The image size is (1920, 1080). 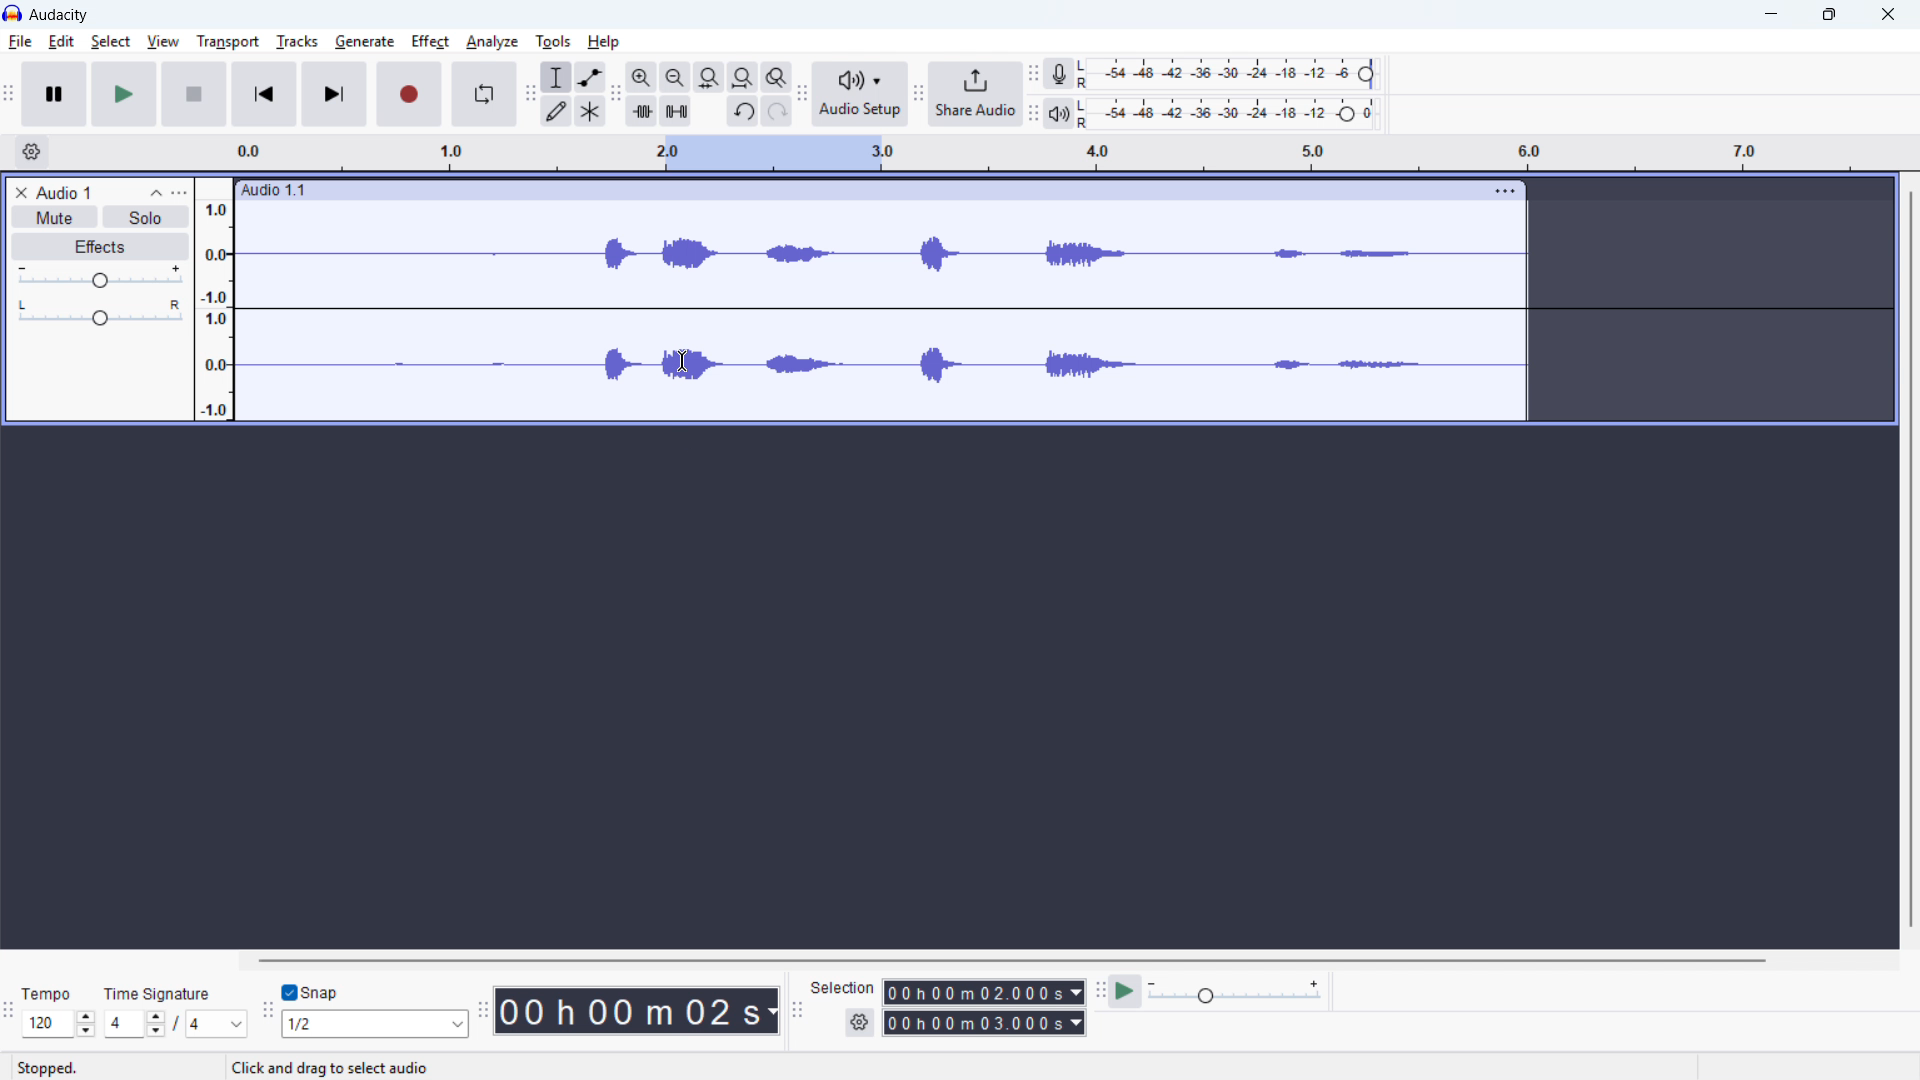 I want to click on minimise, so click(x=1773, y=16).